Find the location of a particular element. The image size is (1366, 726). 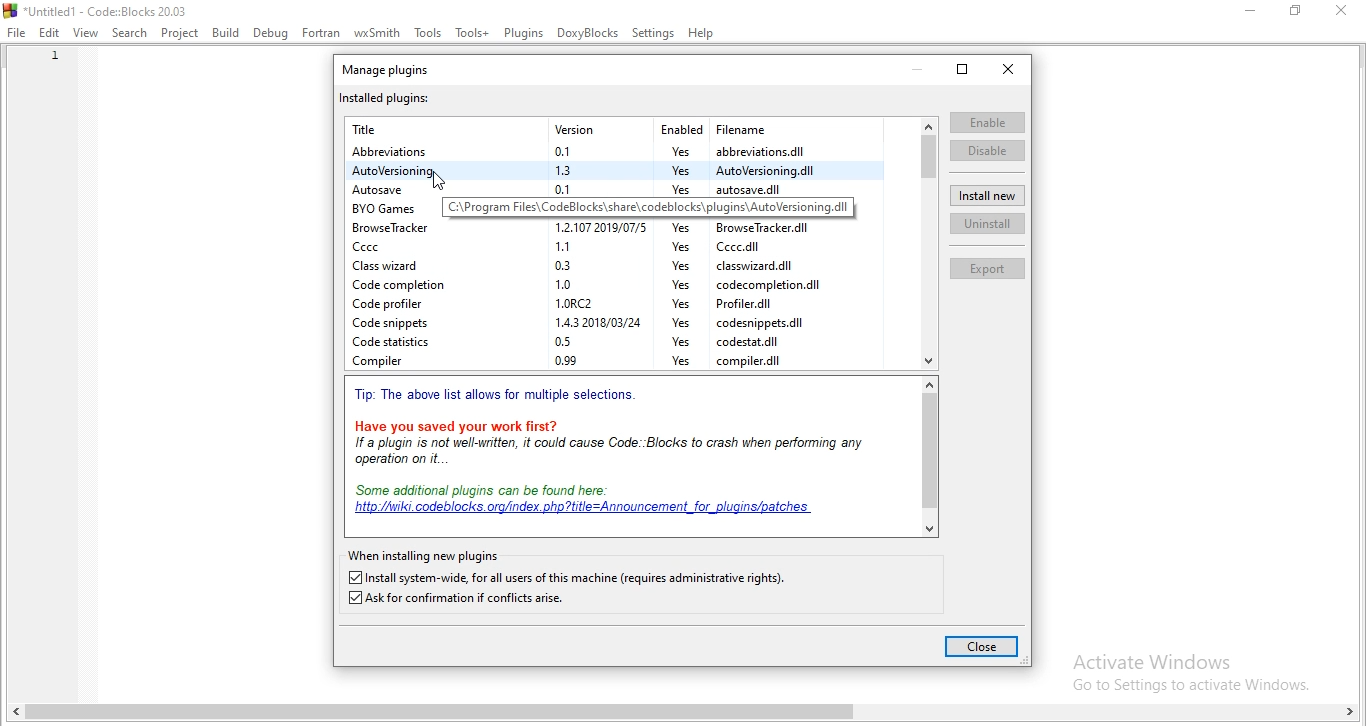

Code statistics 05 Yes  codestat.dll is located at coordinates (571, 343).